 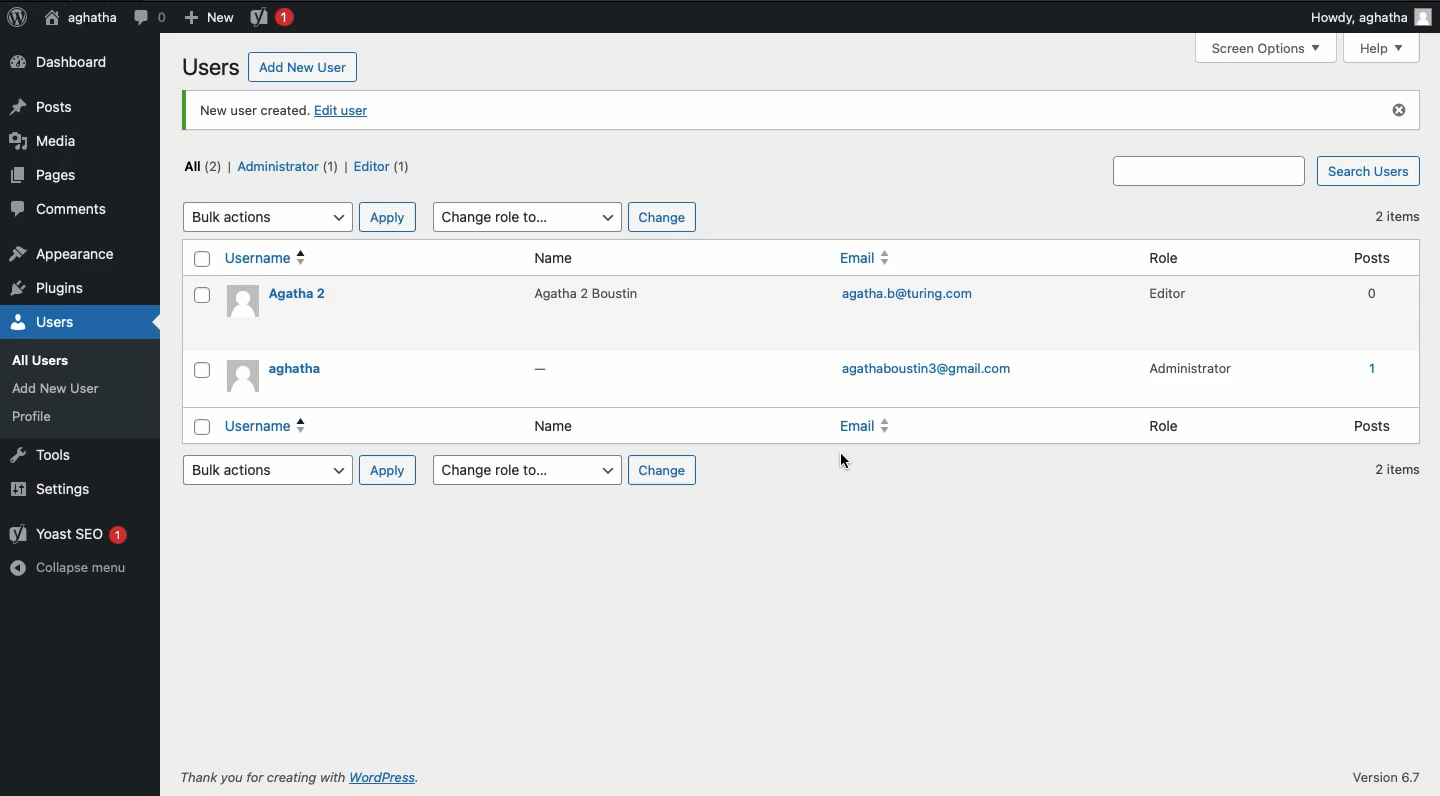 I want to click on Username, so click(x=267, y=258).